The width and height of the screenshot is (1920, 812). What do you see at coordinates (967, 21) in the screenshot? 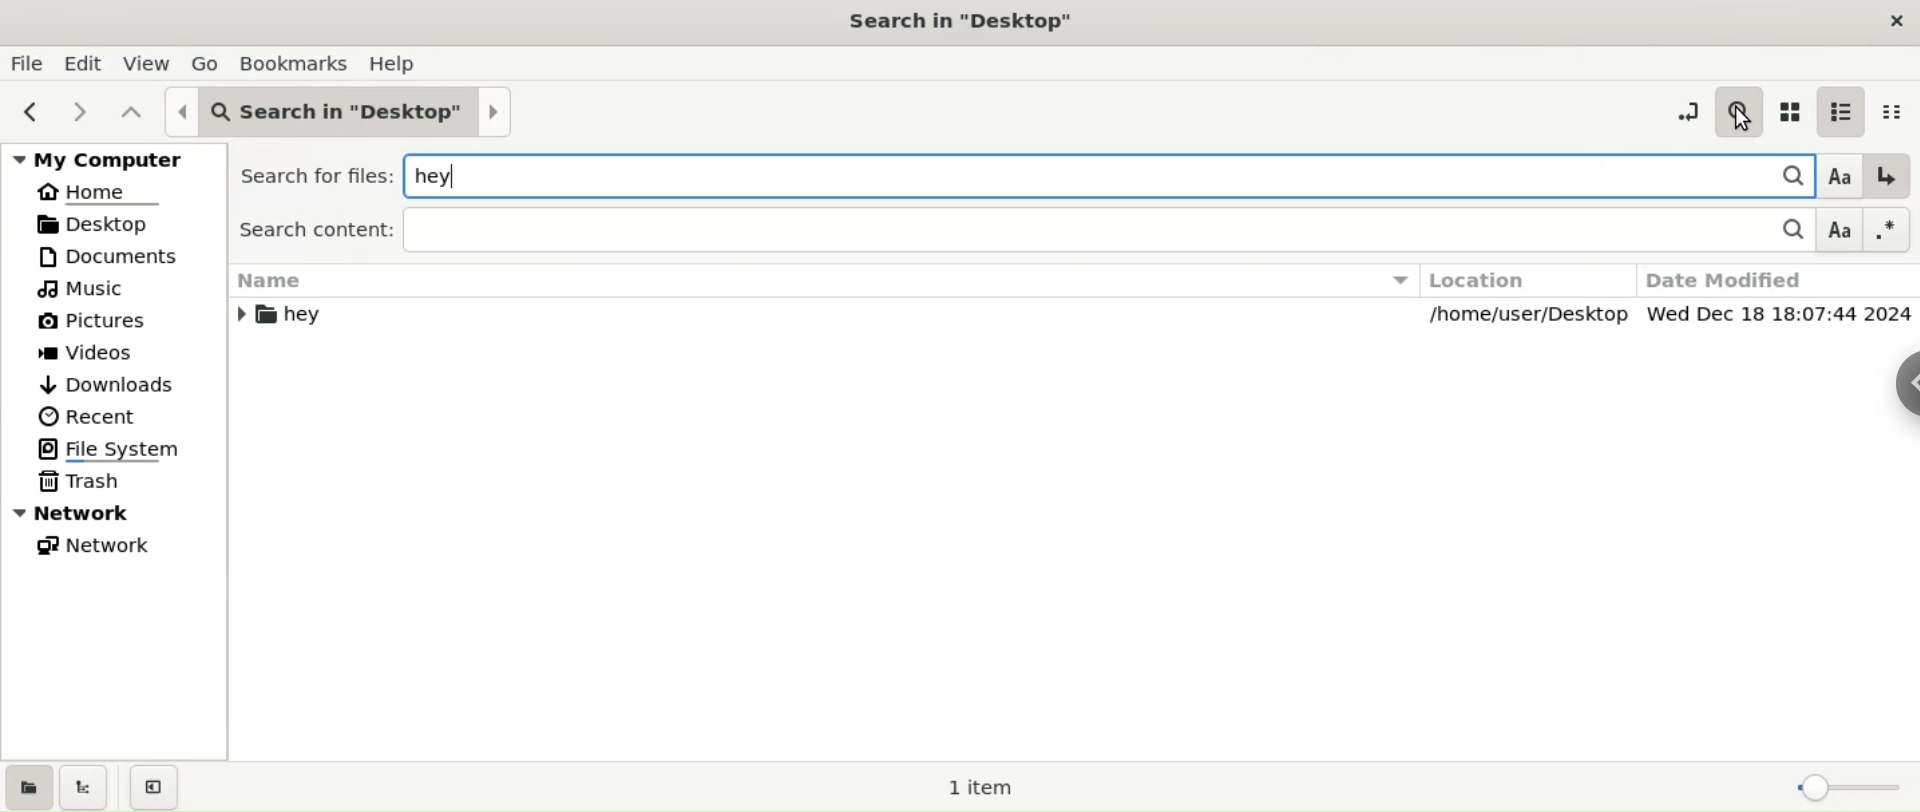
I see `search in desktop` at bounding box center [967, 21].